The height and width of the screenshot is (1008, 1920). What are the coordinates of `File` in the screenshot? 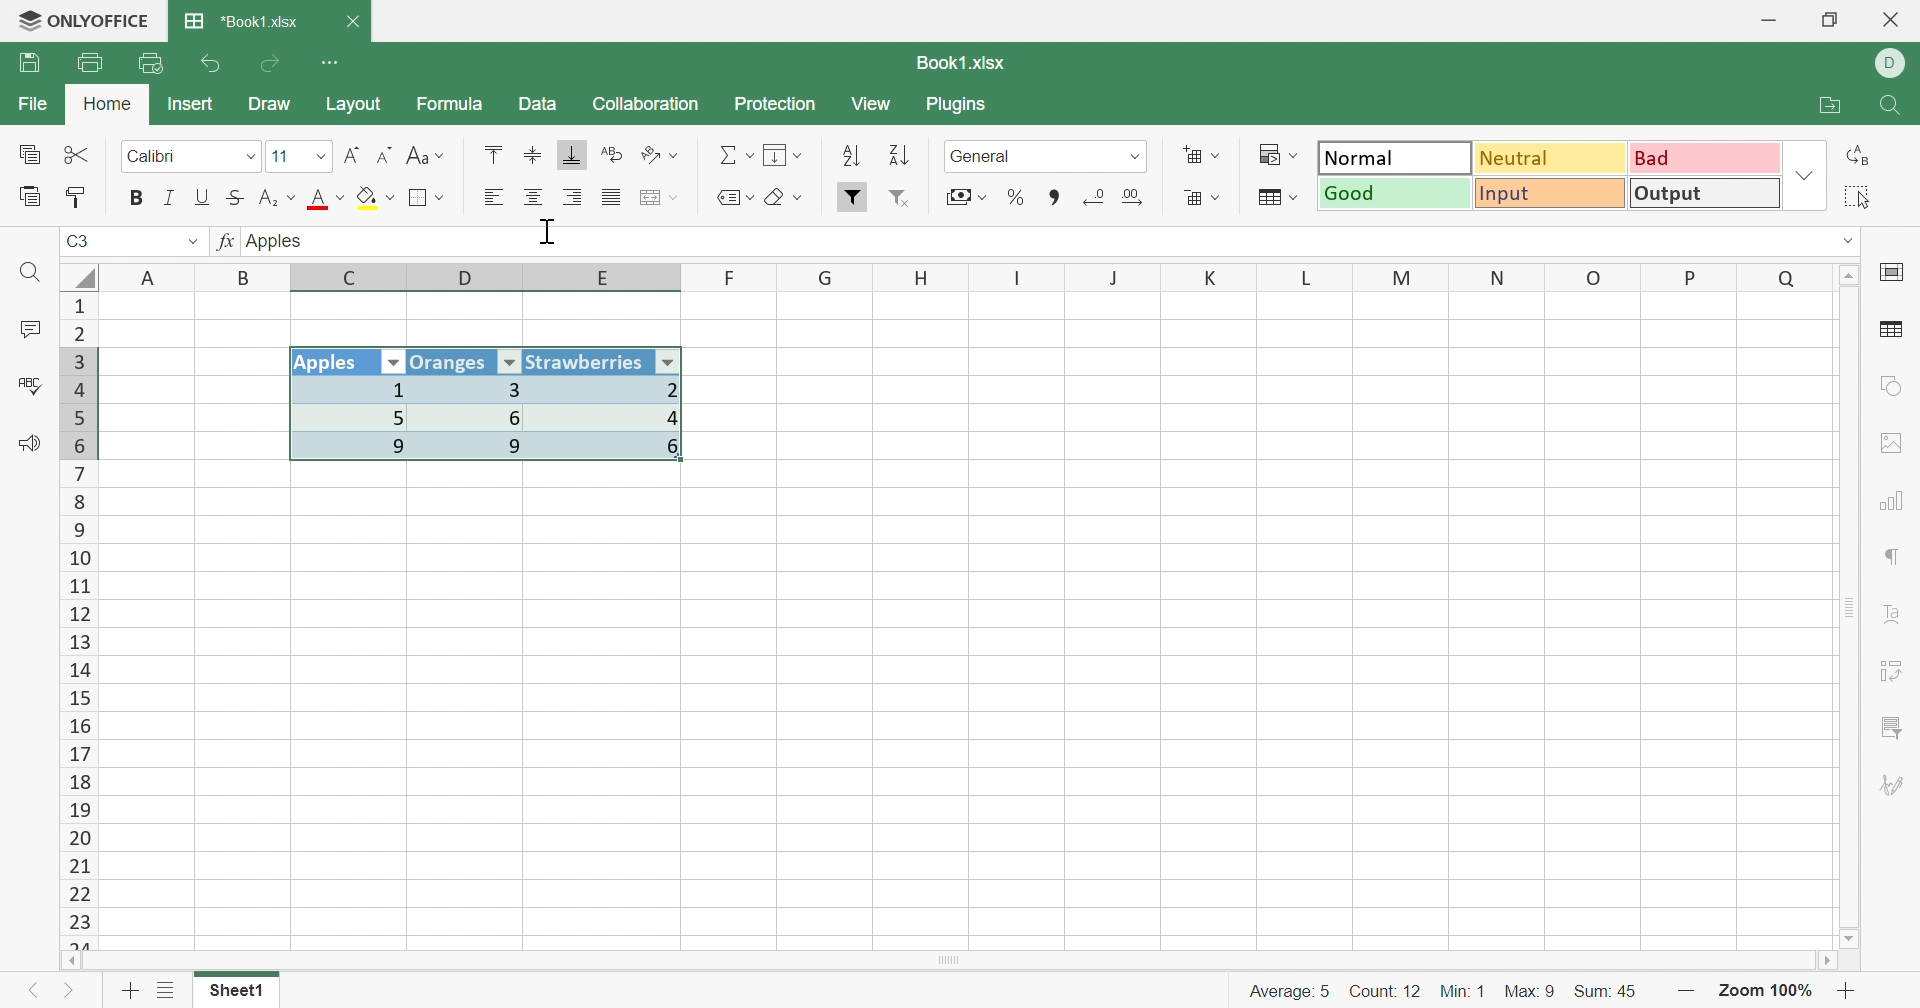 It's located at (28, 105).